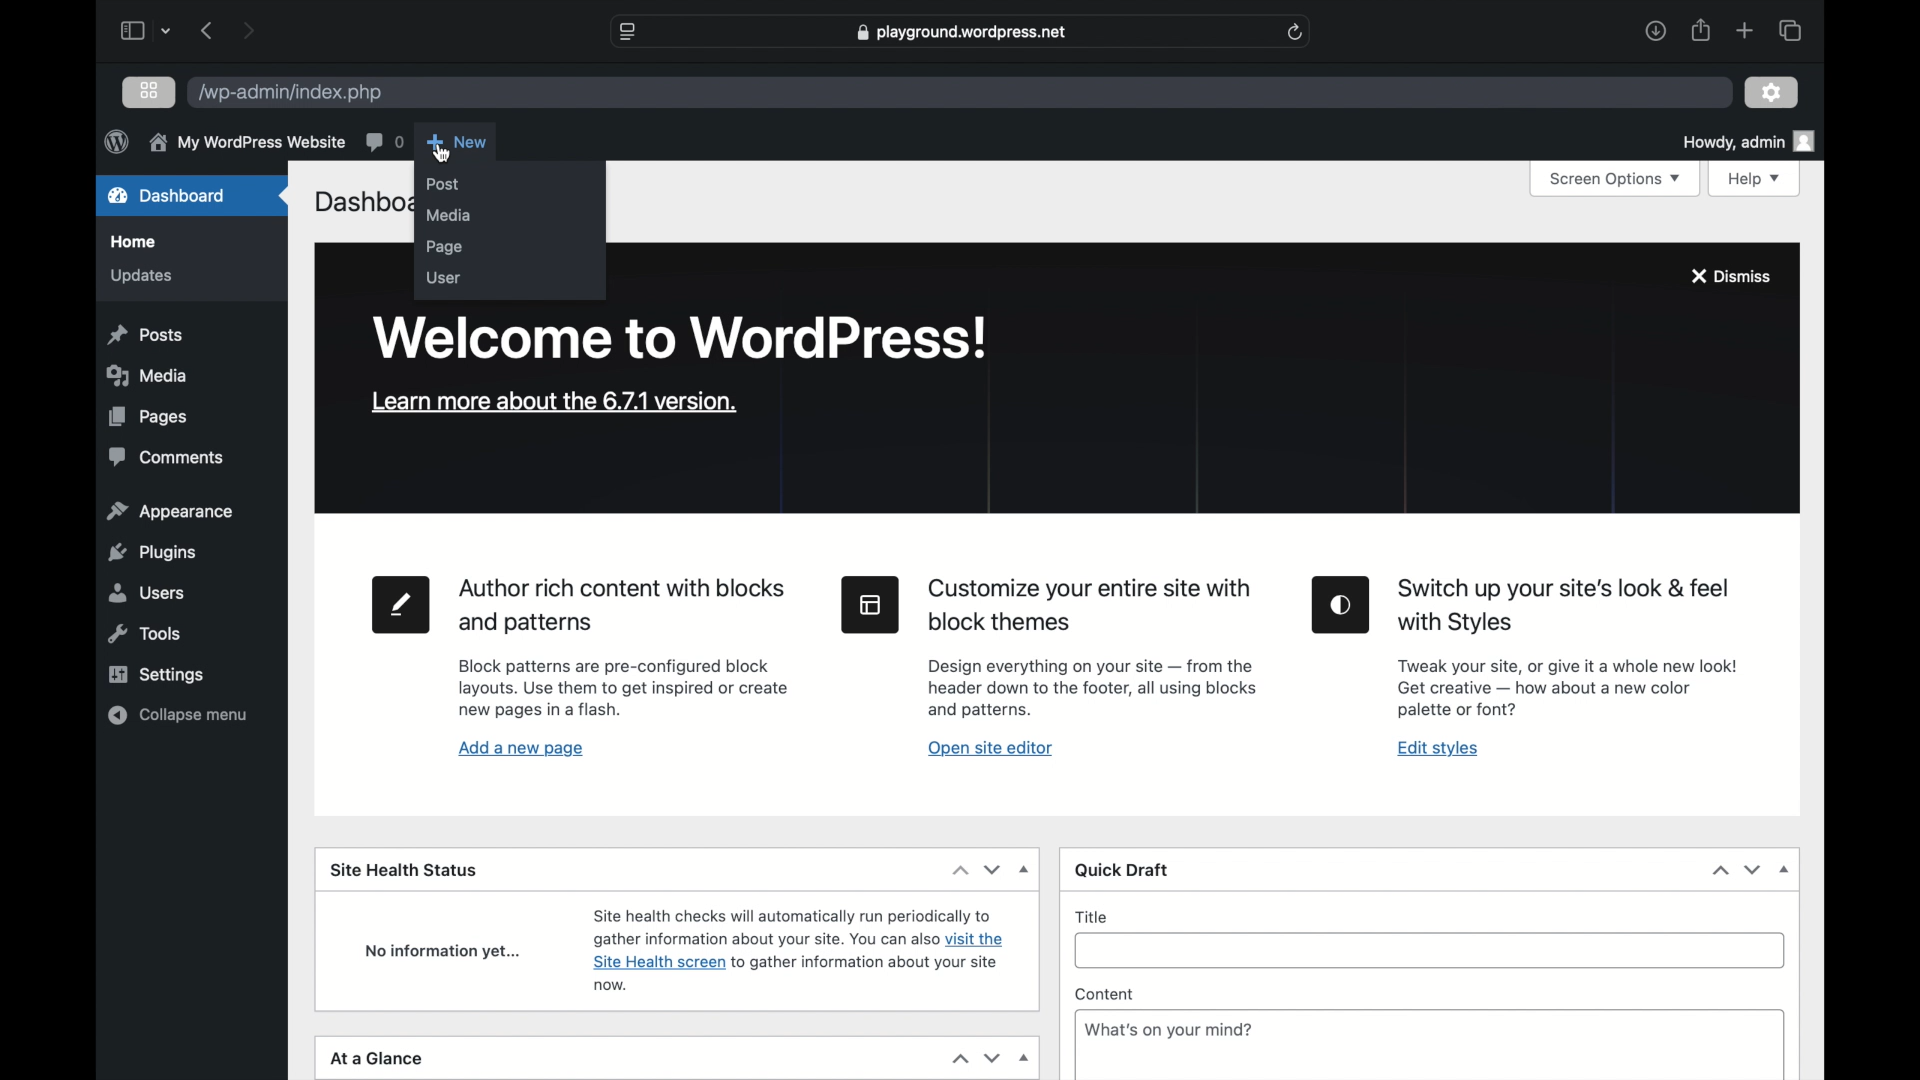 This screenshot has width=1920, height=1080. I want to click on at a glance, so click(376, 1059).